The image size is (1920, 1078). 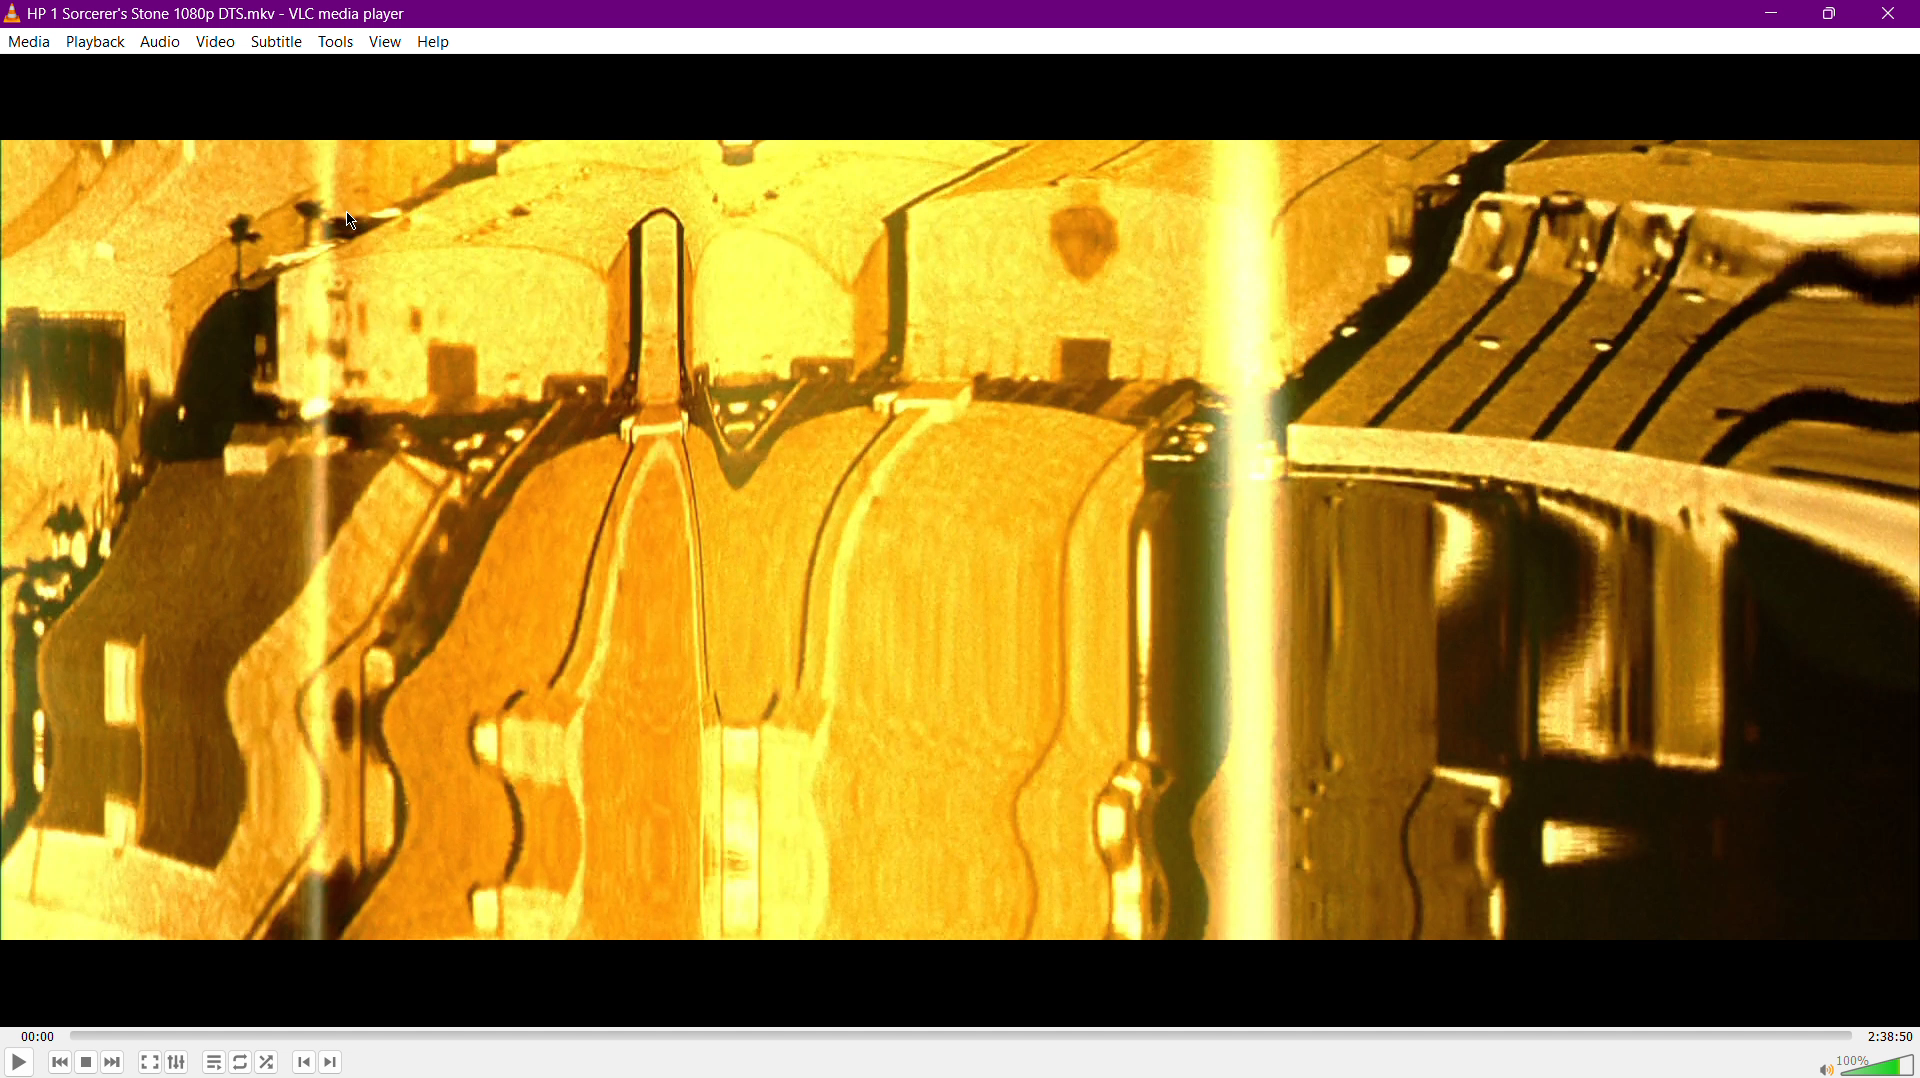 What do you see at coordinates (211, 1061) in the screenshot?
I see `Toggle playlist` at bounding box center [211, 1061].